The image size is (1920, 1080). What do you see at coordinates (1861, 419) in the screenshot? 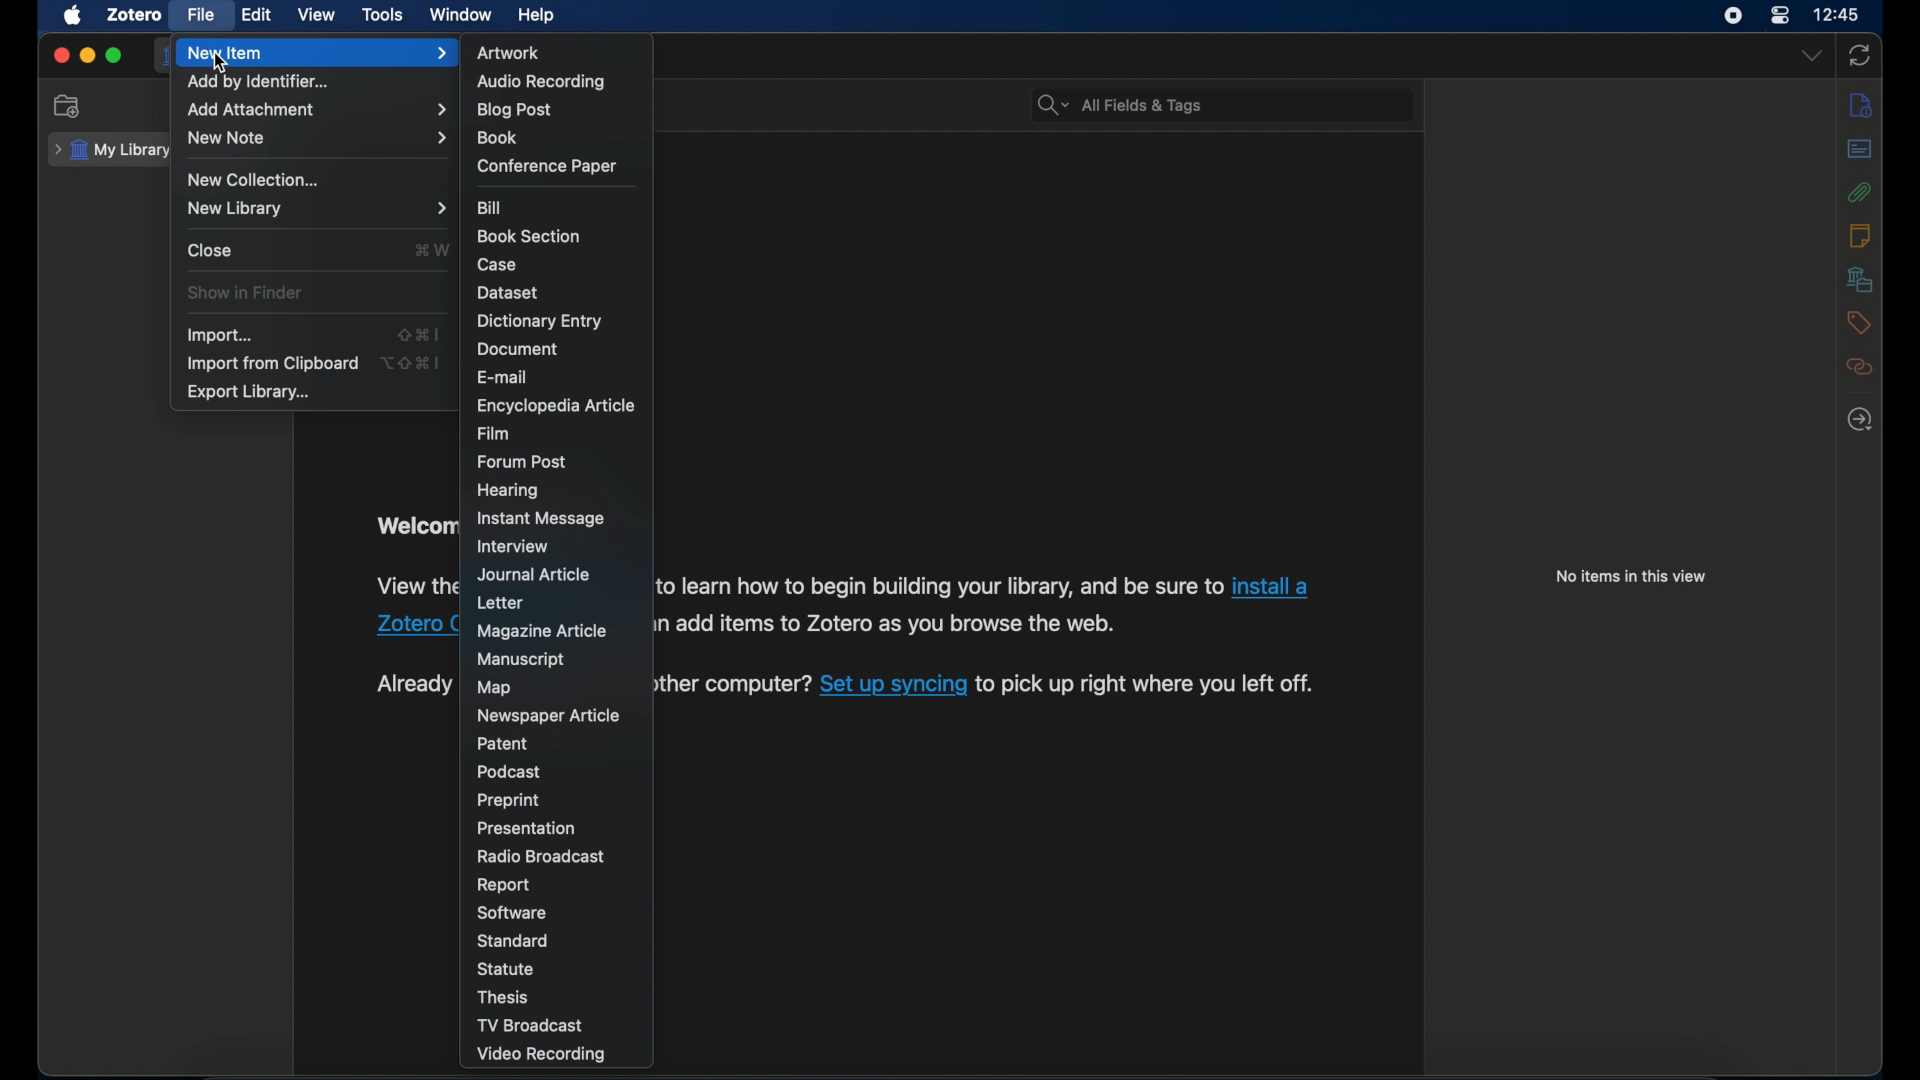
I see `locate` at bounding box center [1861, 419].